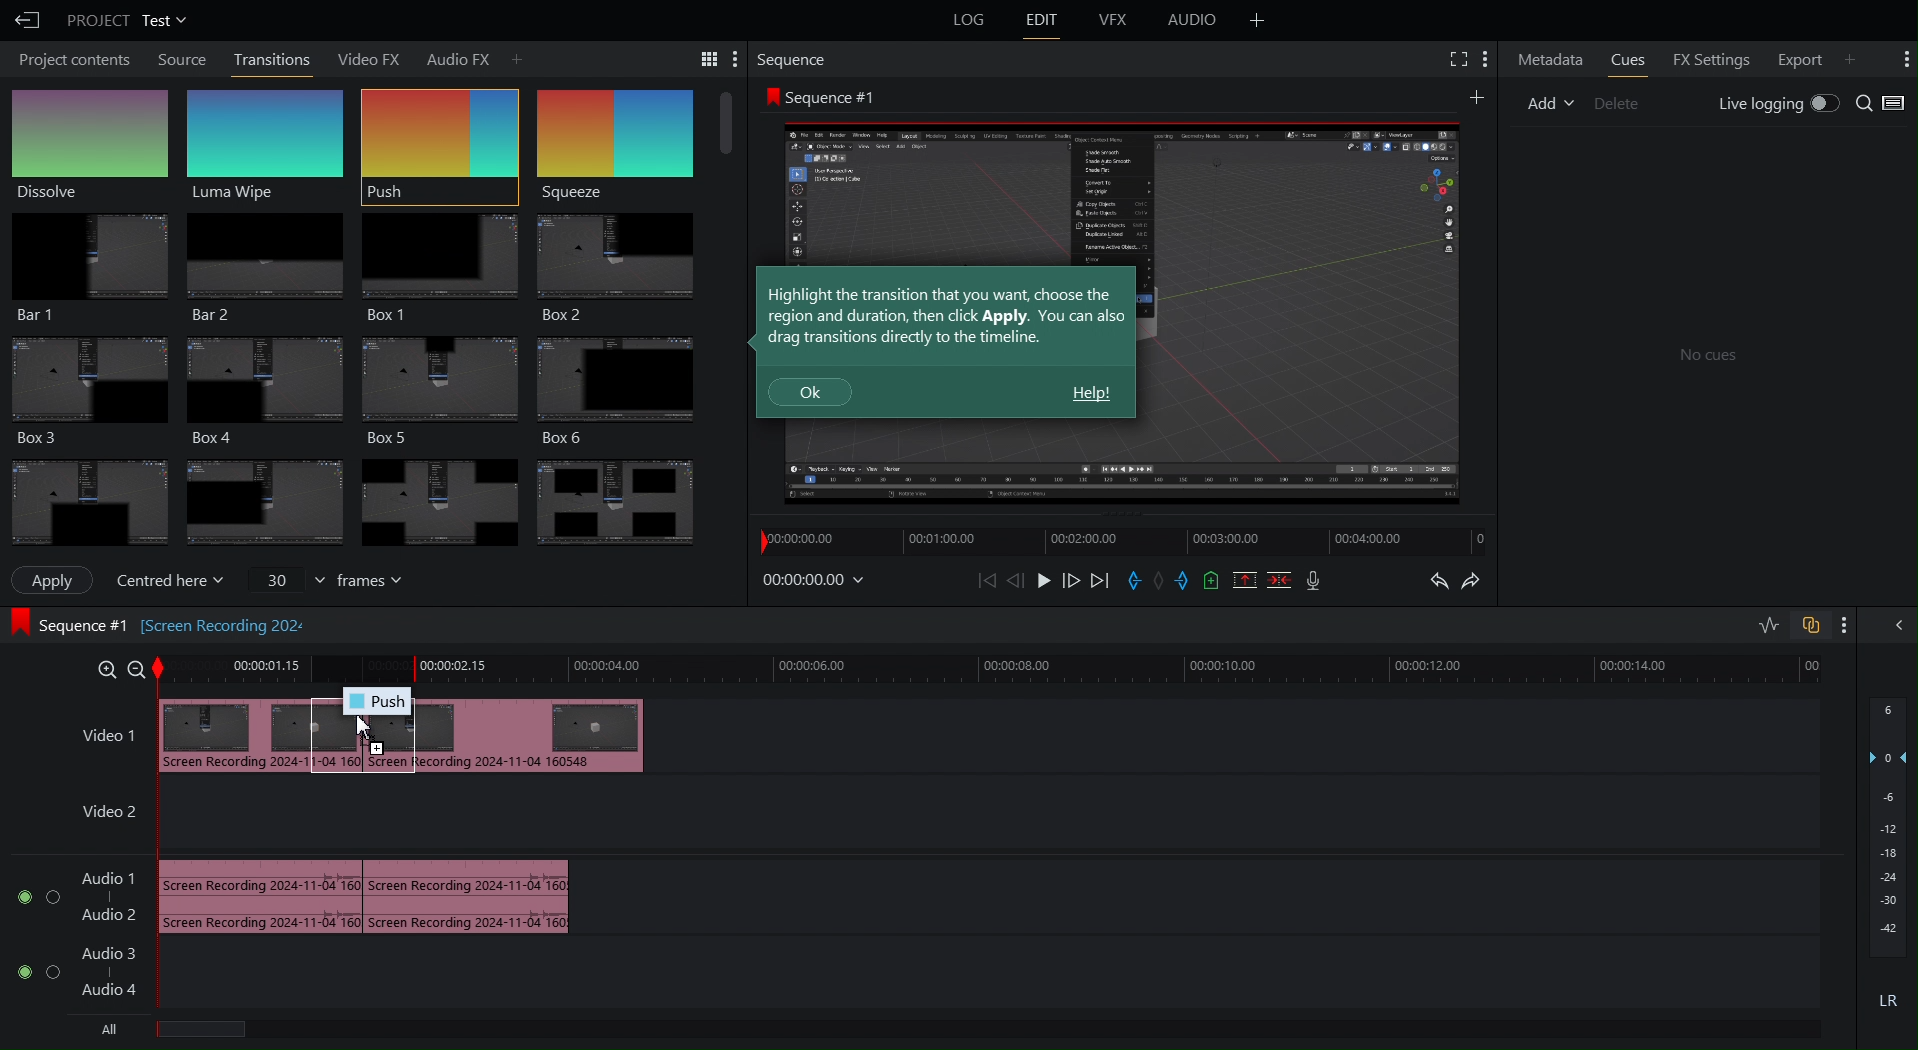  What do you see at coordinates (1904, 57) in the screenshot?
I see `More` at bounding box center [1904, 57].